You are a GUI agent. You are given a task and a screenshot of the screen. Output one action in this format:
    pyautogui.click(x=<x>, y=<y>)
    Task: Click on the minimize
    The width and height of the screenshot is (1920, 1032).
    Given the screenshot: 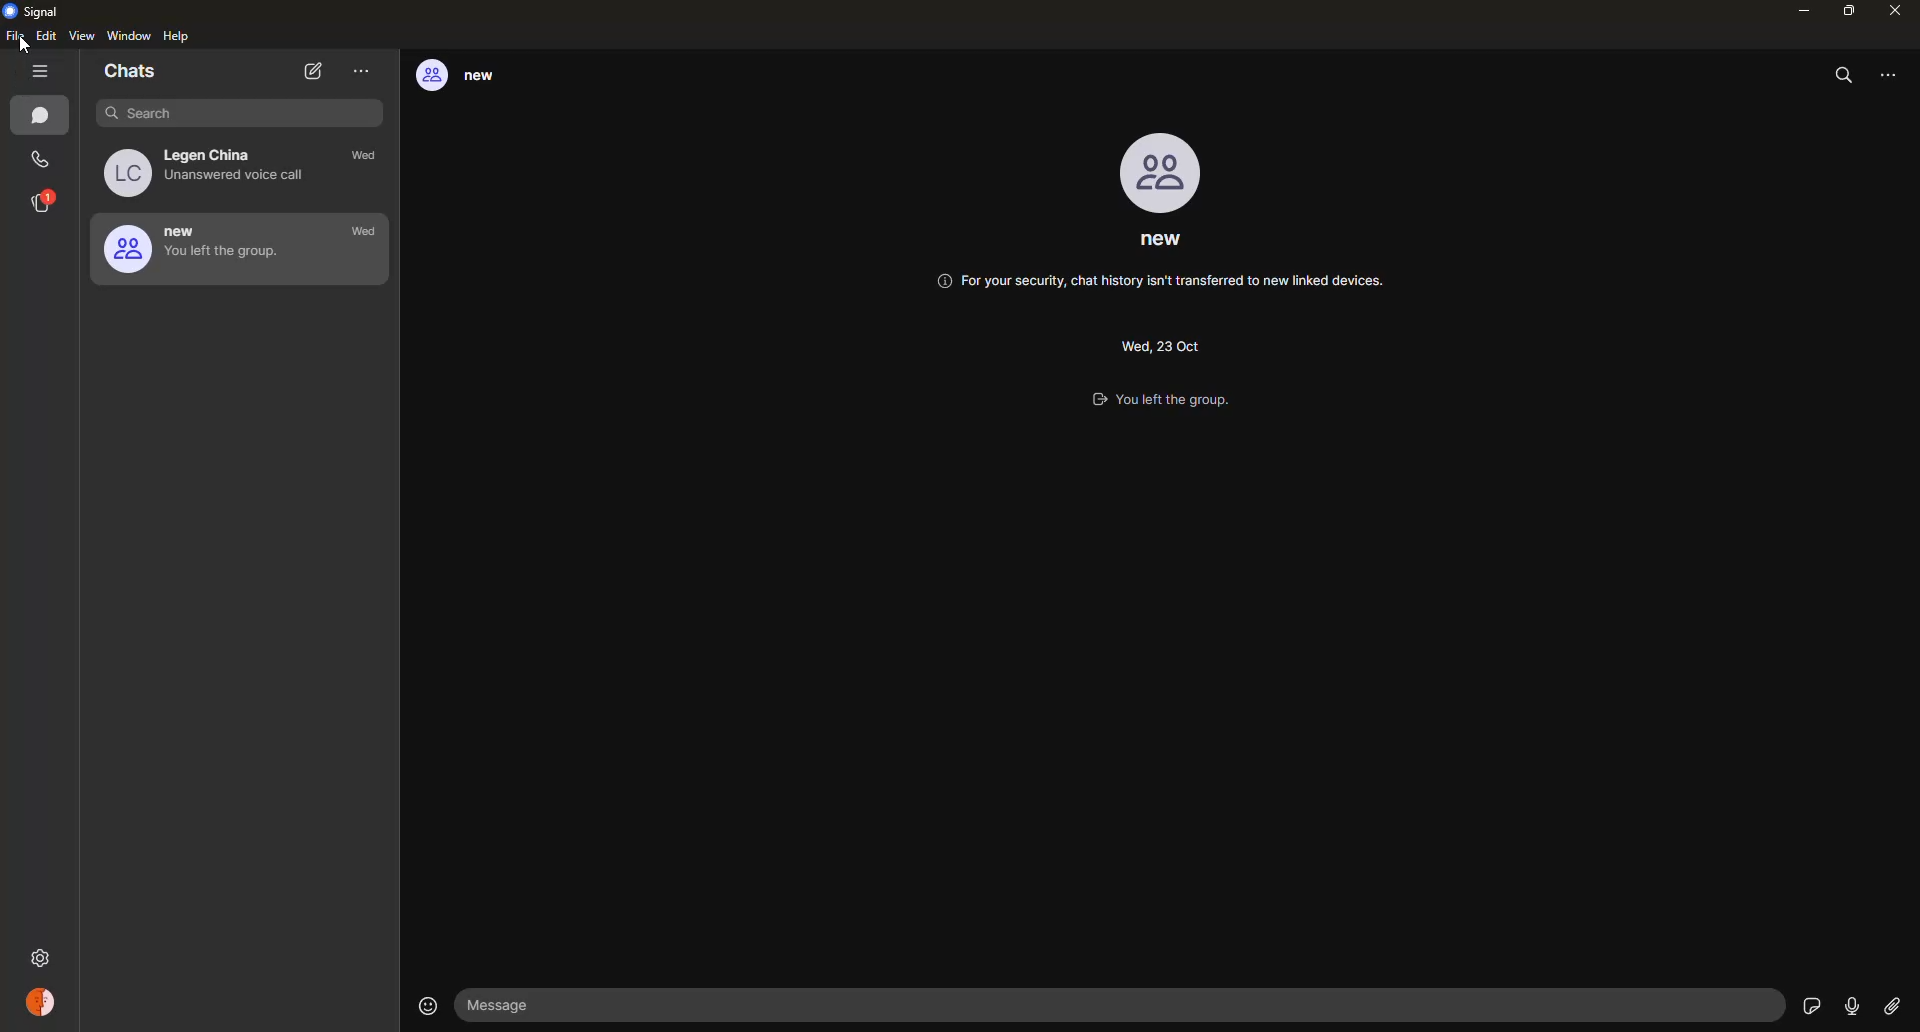 What is the action you would take?
    pyautogui.click(x=1798, y=11)
    